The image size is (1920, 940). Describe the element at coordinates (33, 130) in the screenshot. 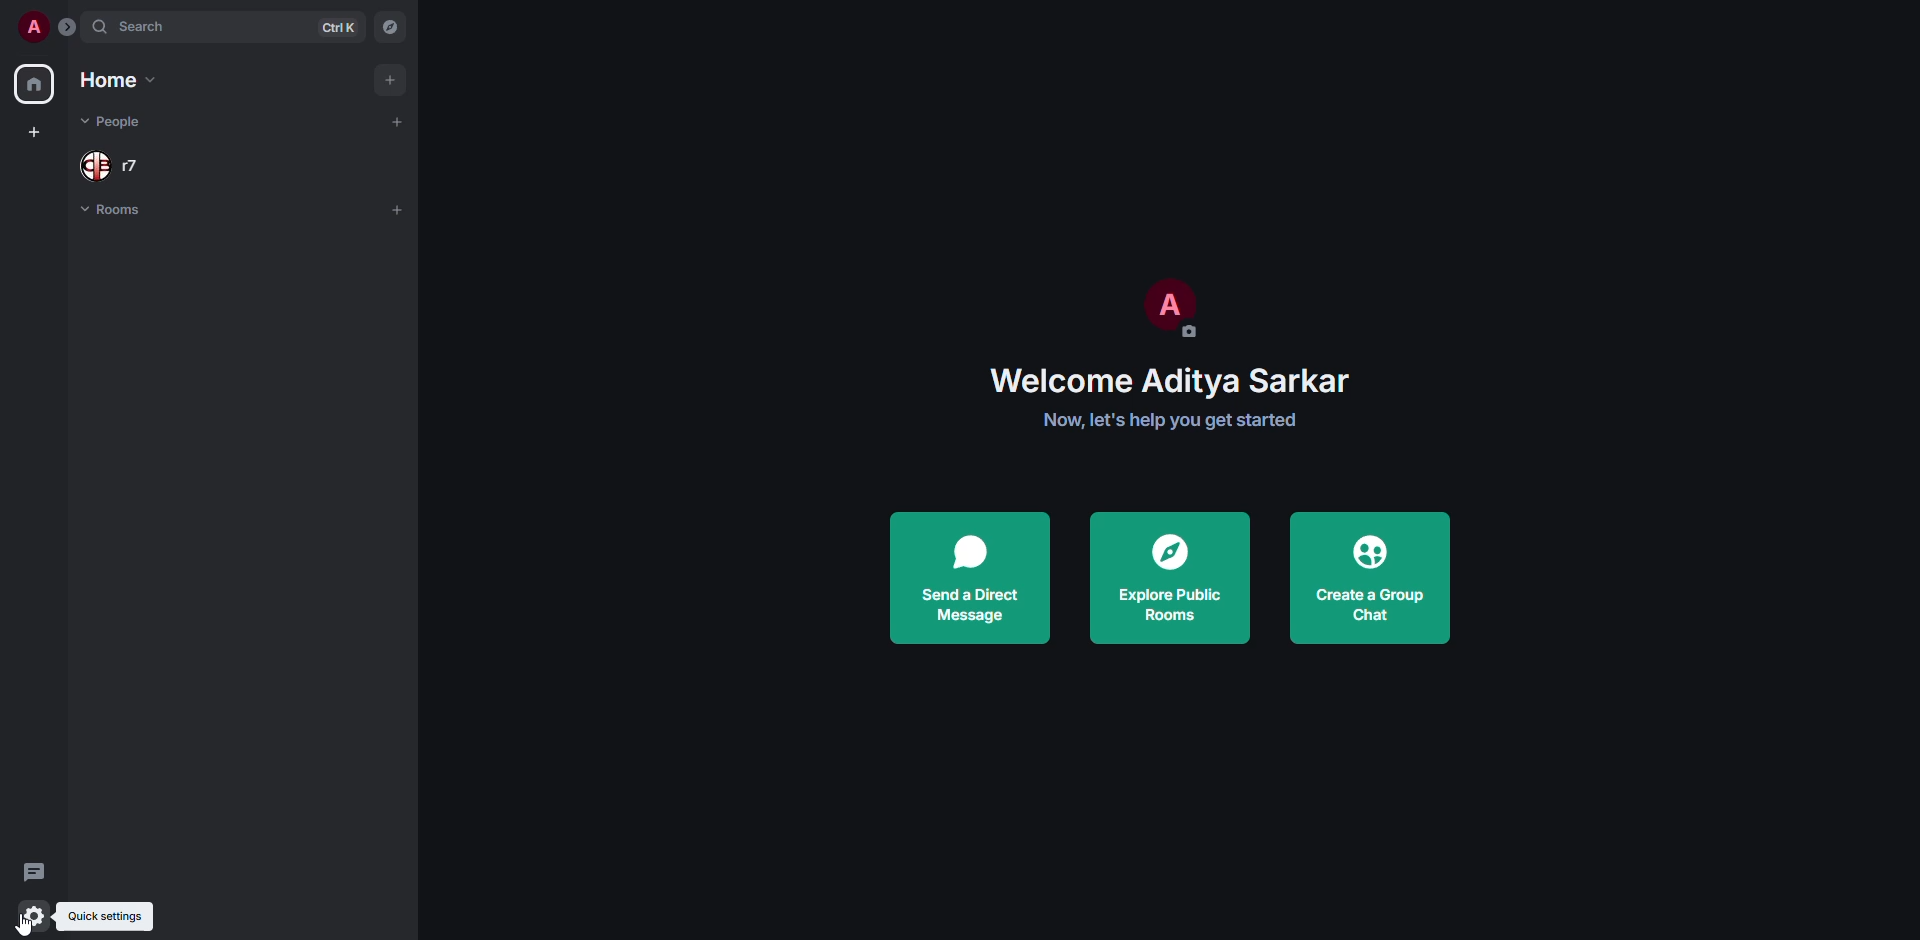

I see `create space` at that location.